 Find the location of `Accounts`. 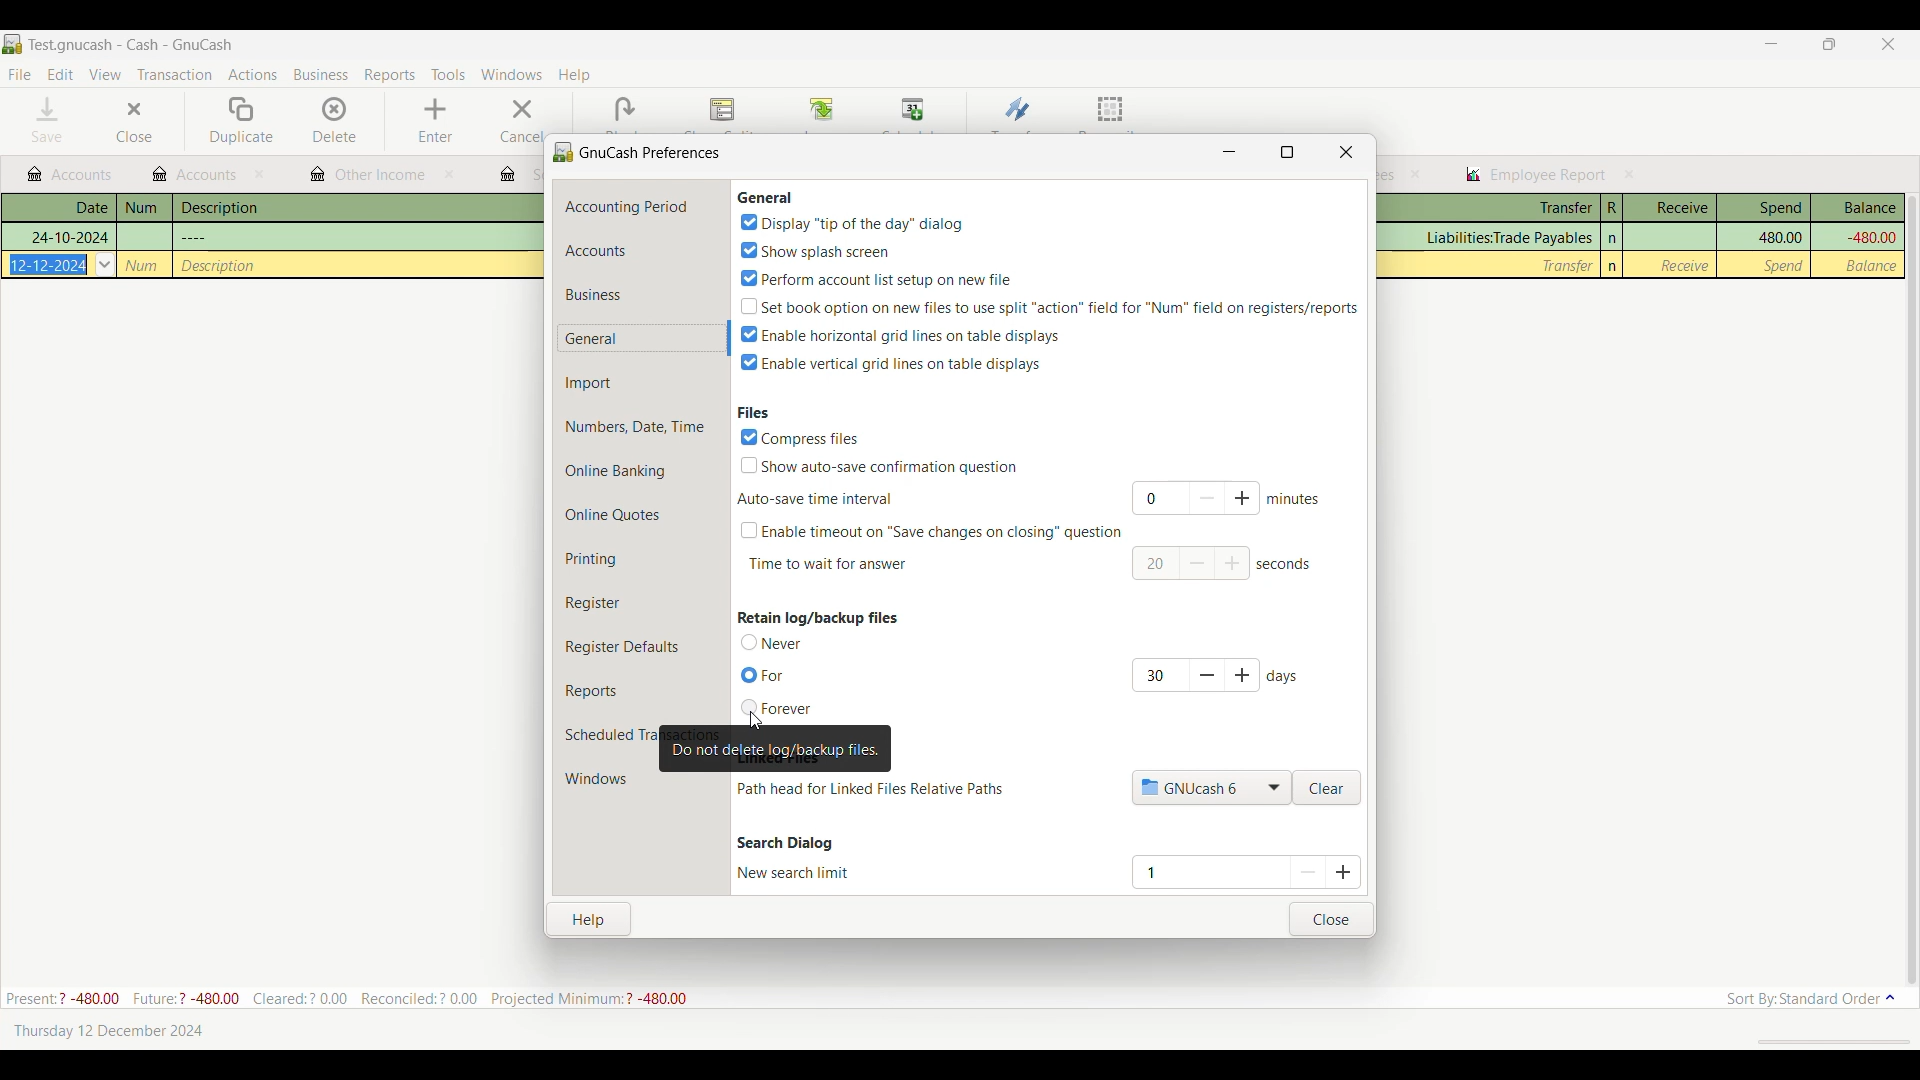

Accounts is located at coordinates (642, 251).